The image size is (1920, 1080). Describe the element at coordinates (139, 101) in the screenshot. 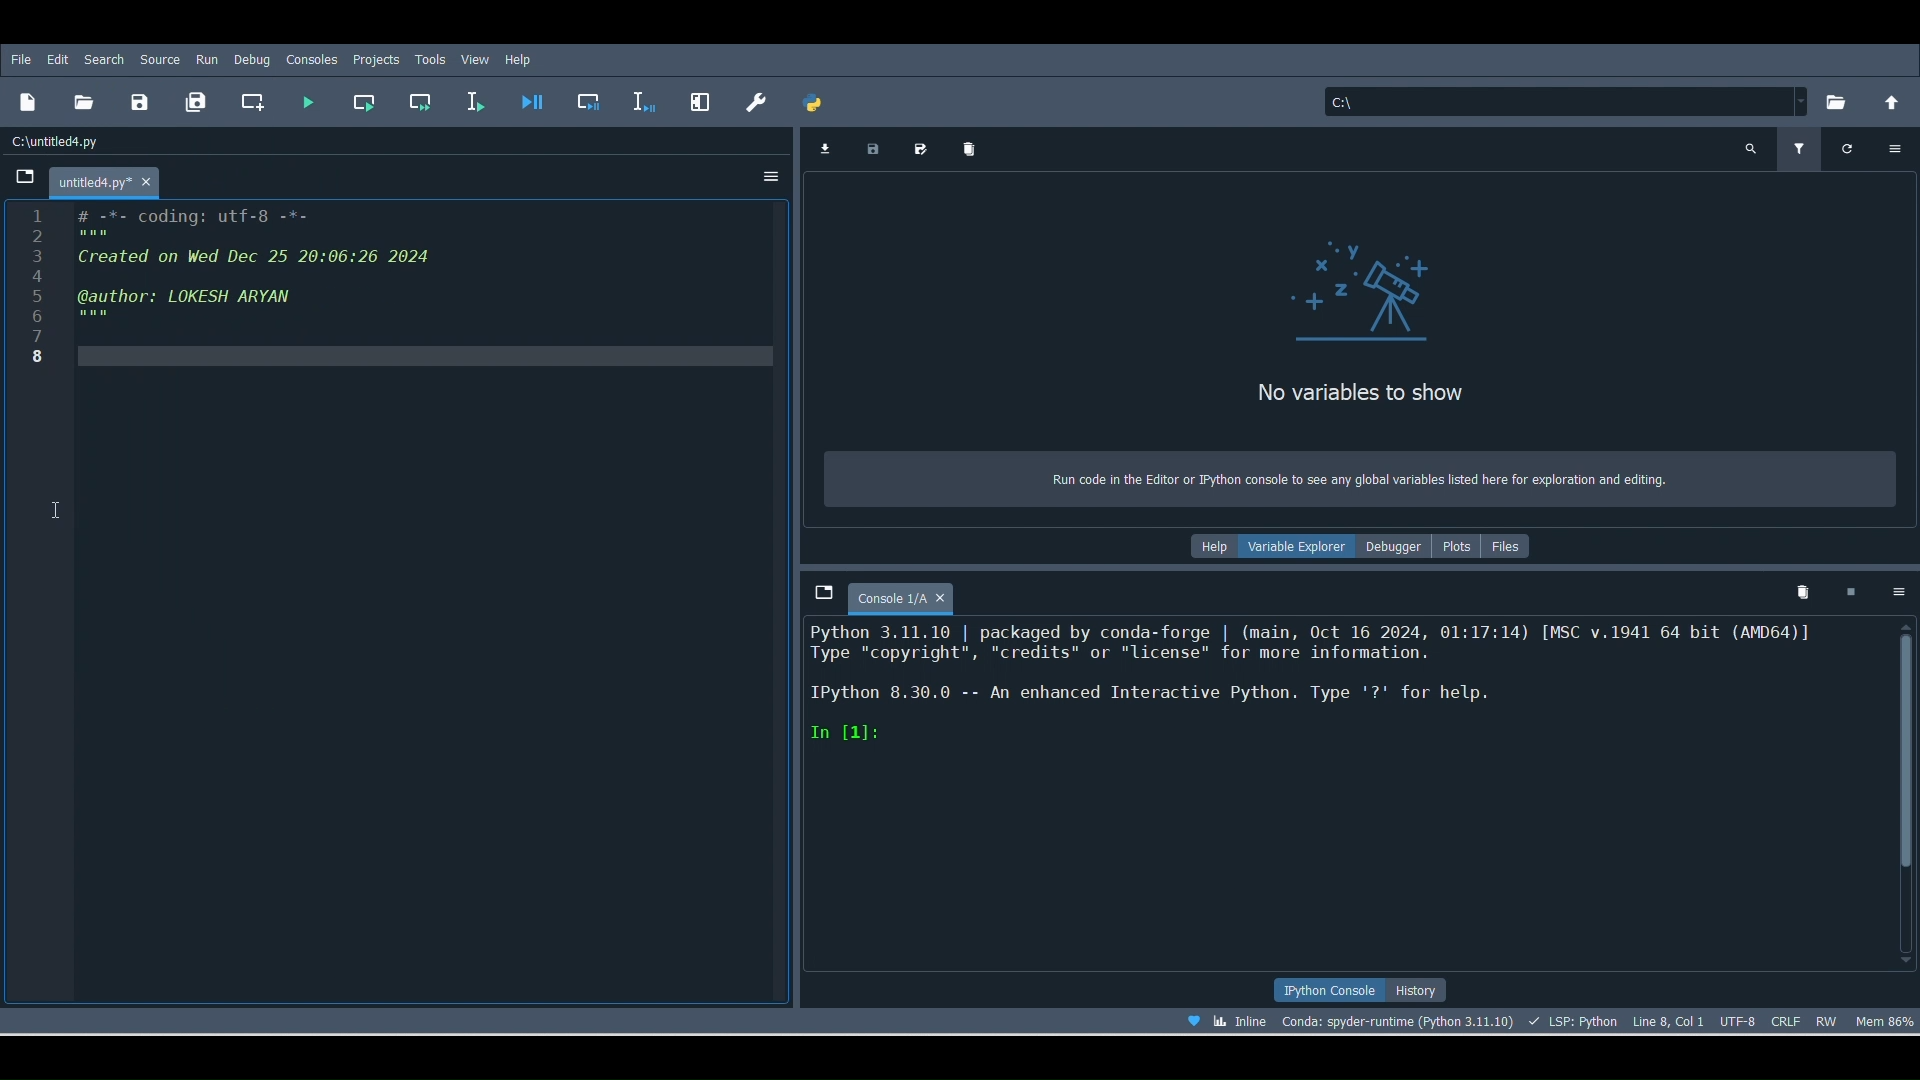

I see `Save file (Ctrl + S)` at that location.